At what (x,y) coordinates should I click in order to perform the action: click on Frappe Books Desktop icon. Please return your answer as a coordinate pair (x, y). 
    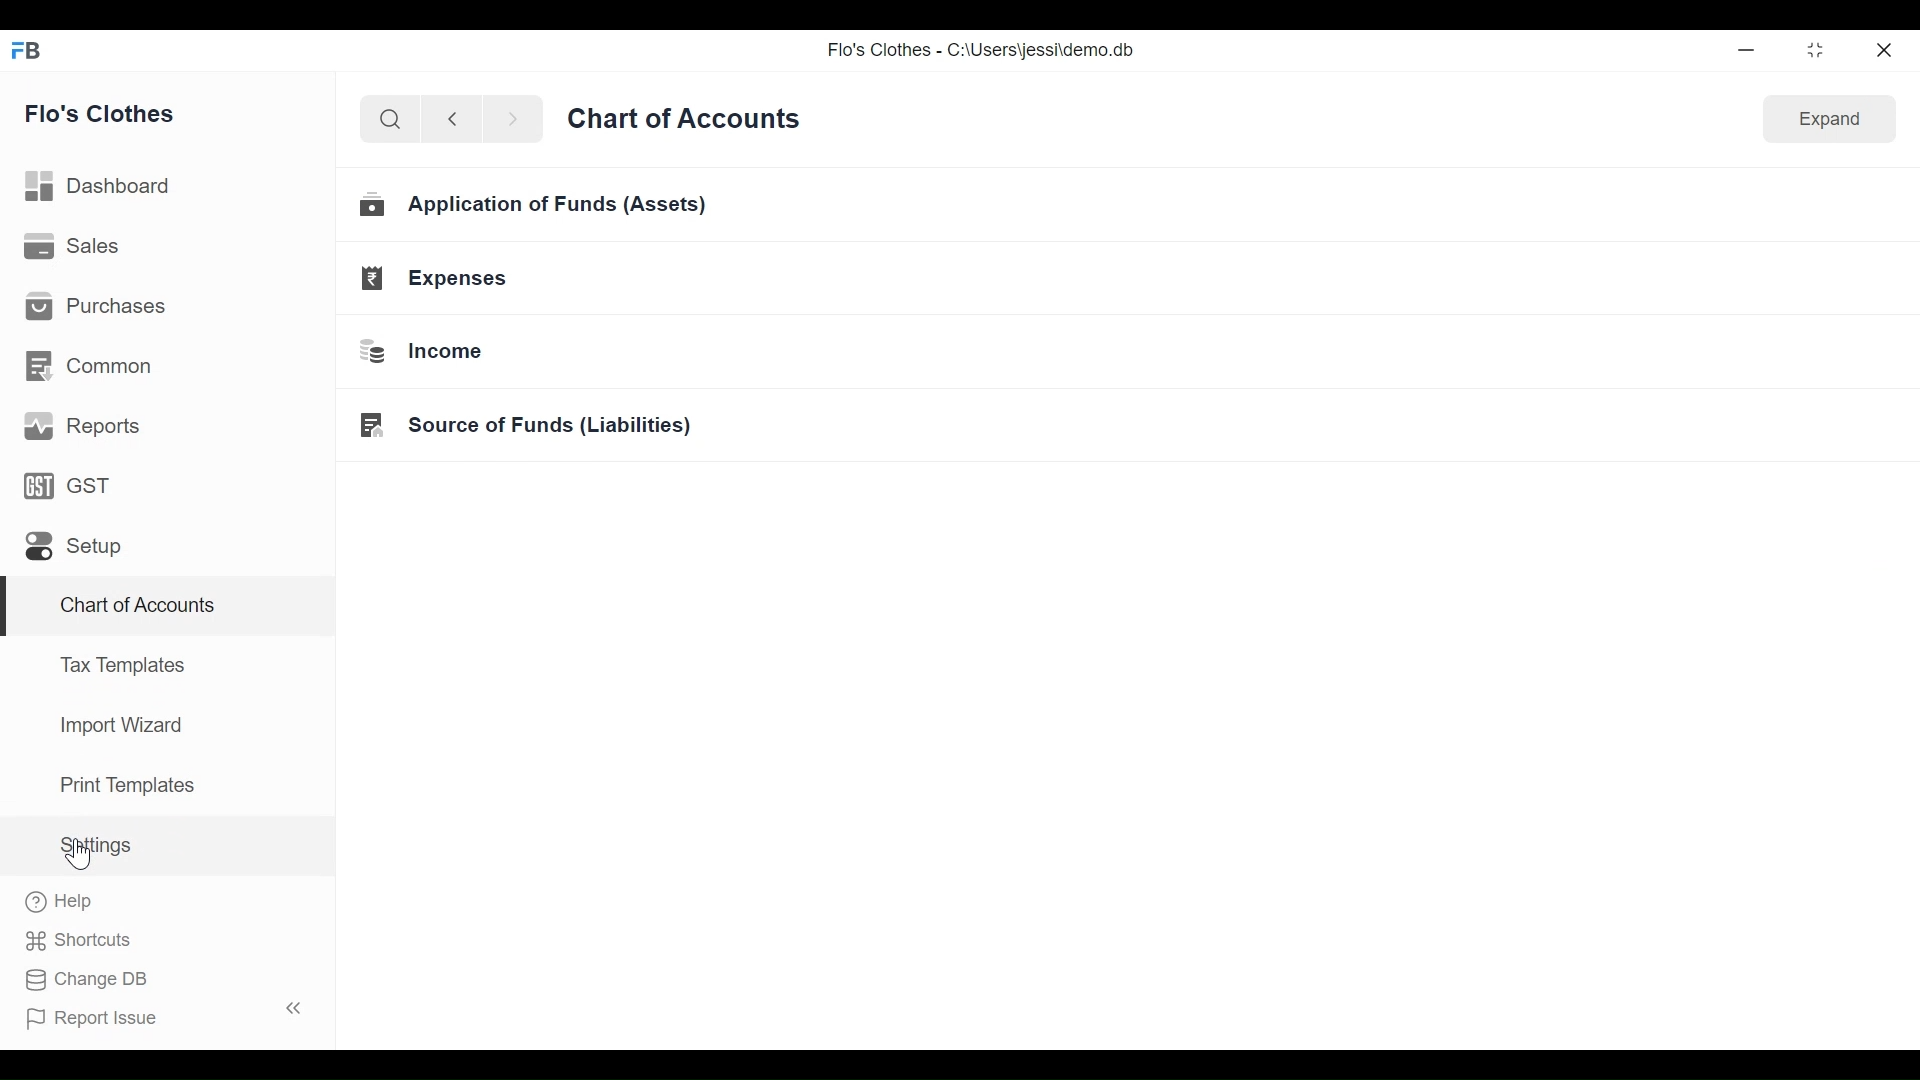
    Looking at the image, I should click on (32, 49).